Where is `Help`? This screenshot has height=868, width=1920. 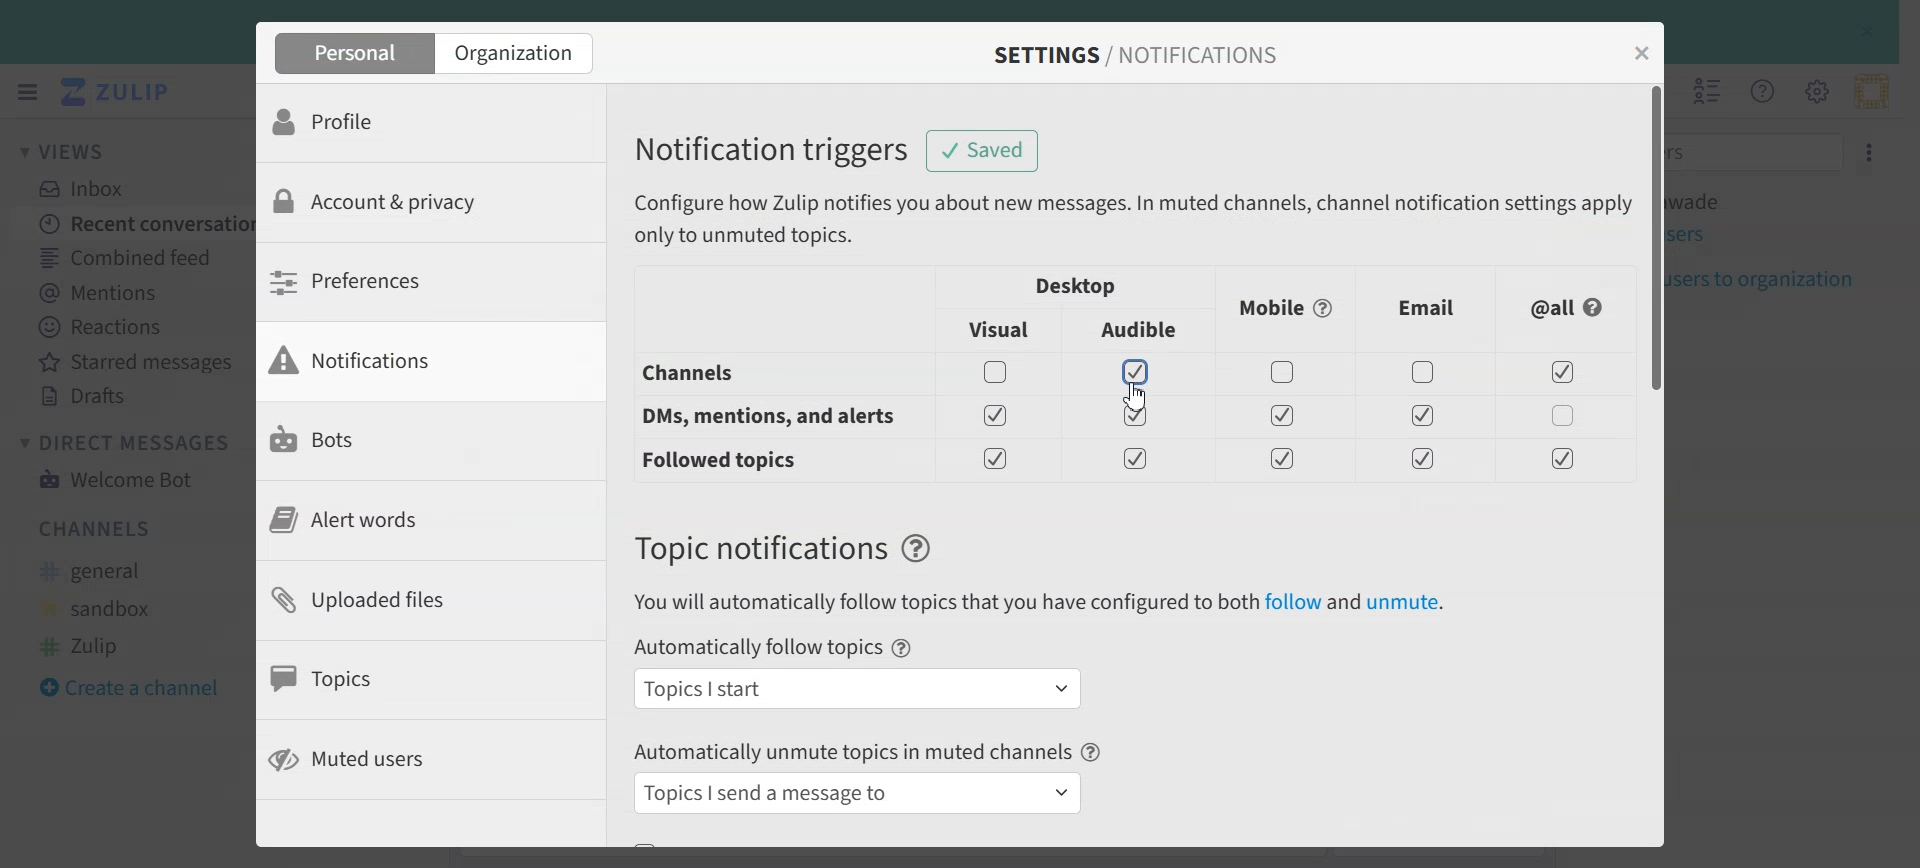
Help is located at coordinates (903, 648).